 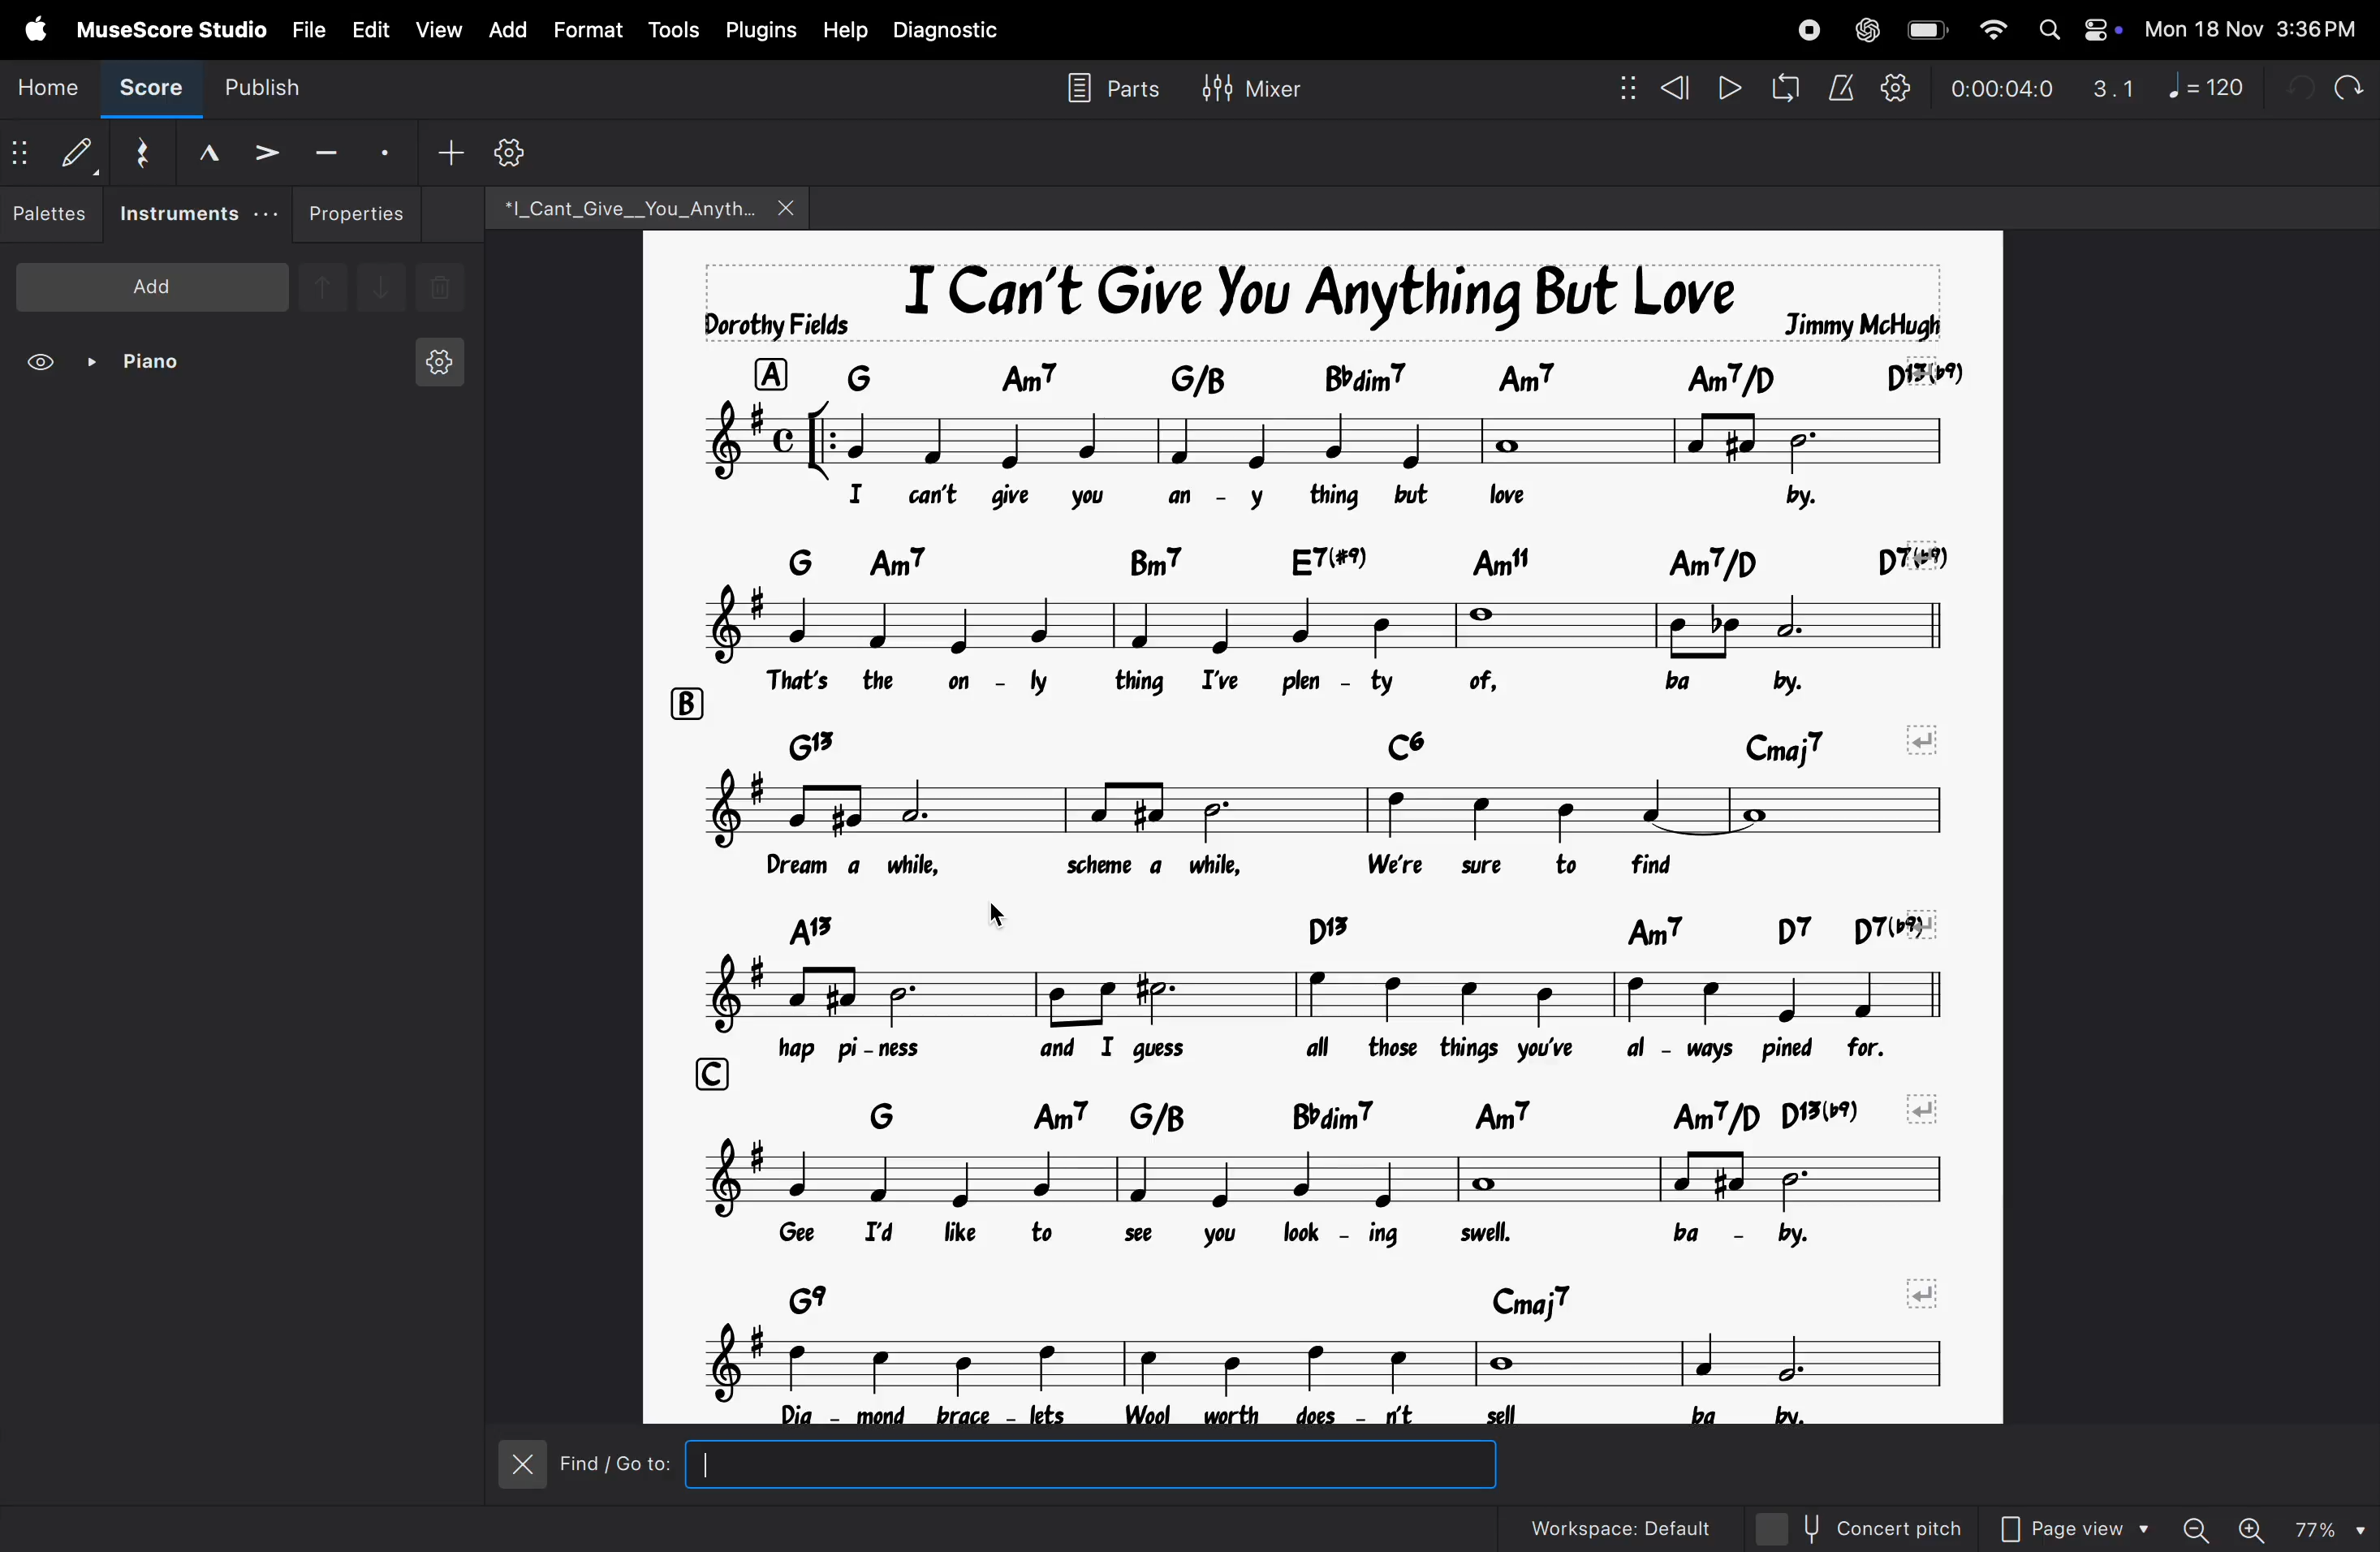 What do you see at coordinates (636, 204) in the screenshot?
I see `file name` at bounding box center [636, 204].